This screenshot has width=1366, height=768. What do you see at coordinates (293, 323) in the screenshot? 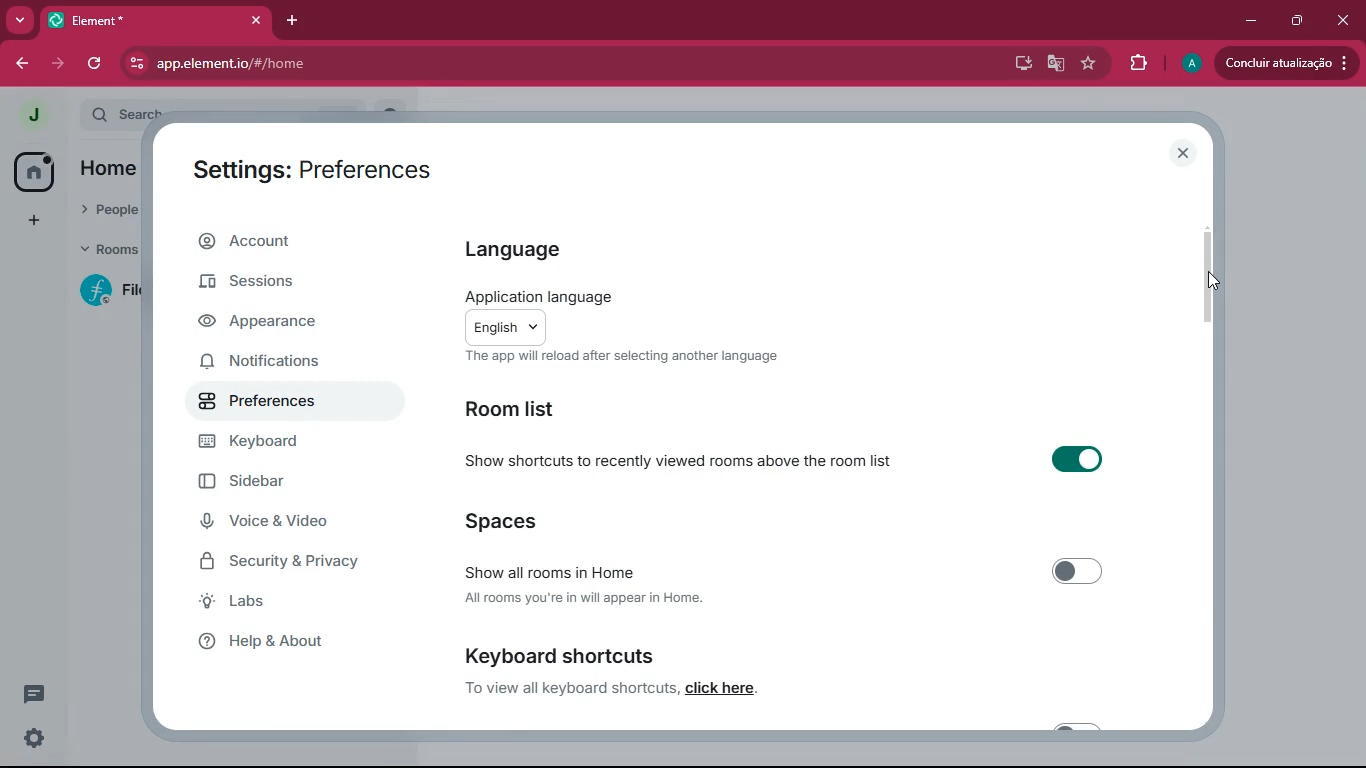
I see `appearance` at bounding box center [293, 323].